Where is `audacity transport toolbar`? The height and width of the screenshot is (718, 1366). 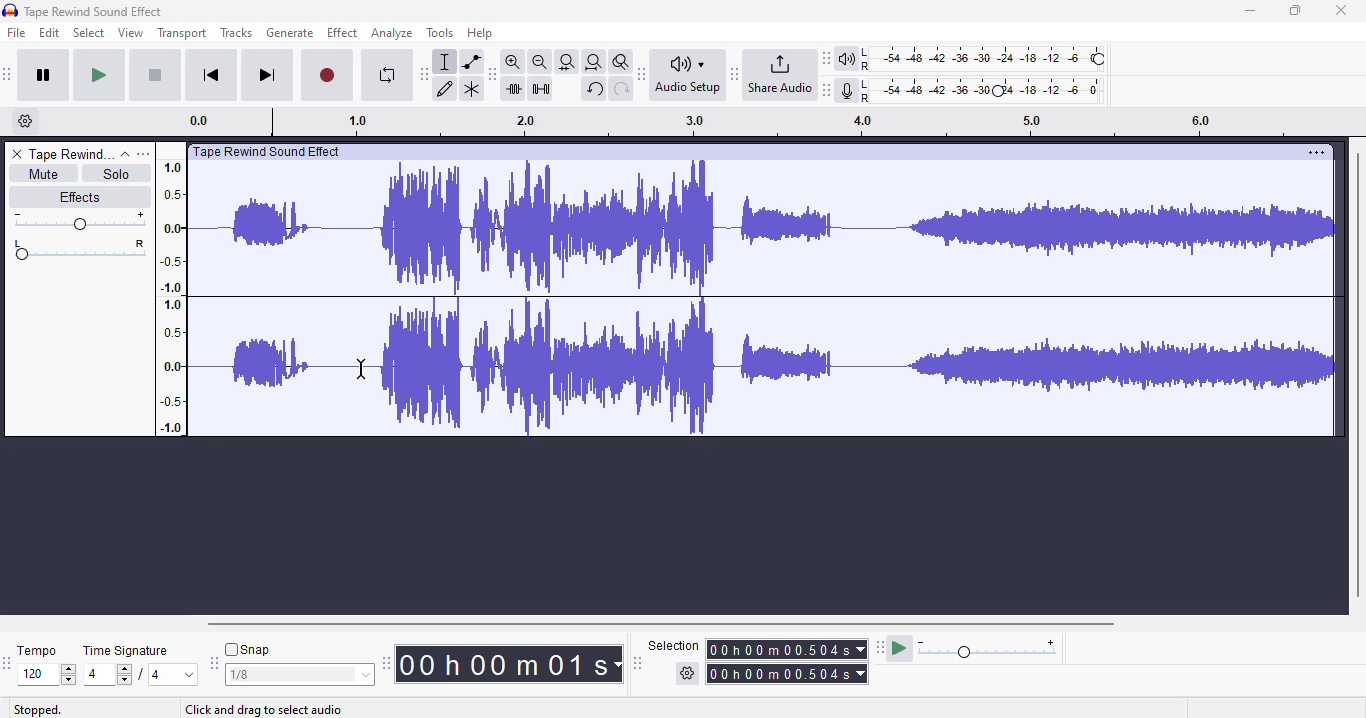 audacity transport toolbar is located at coordinates (7, 73).